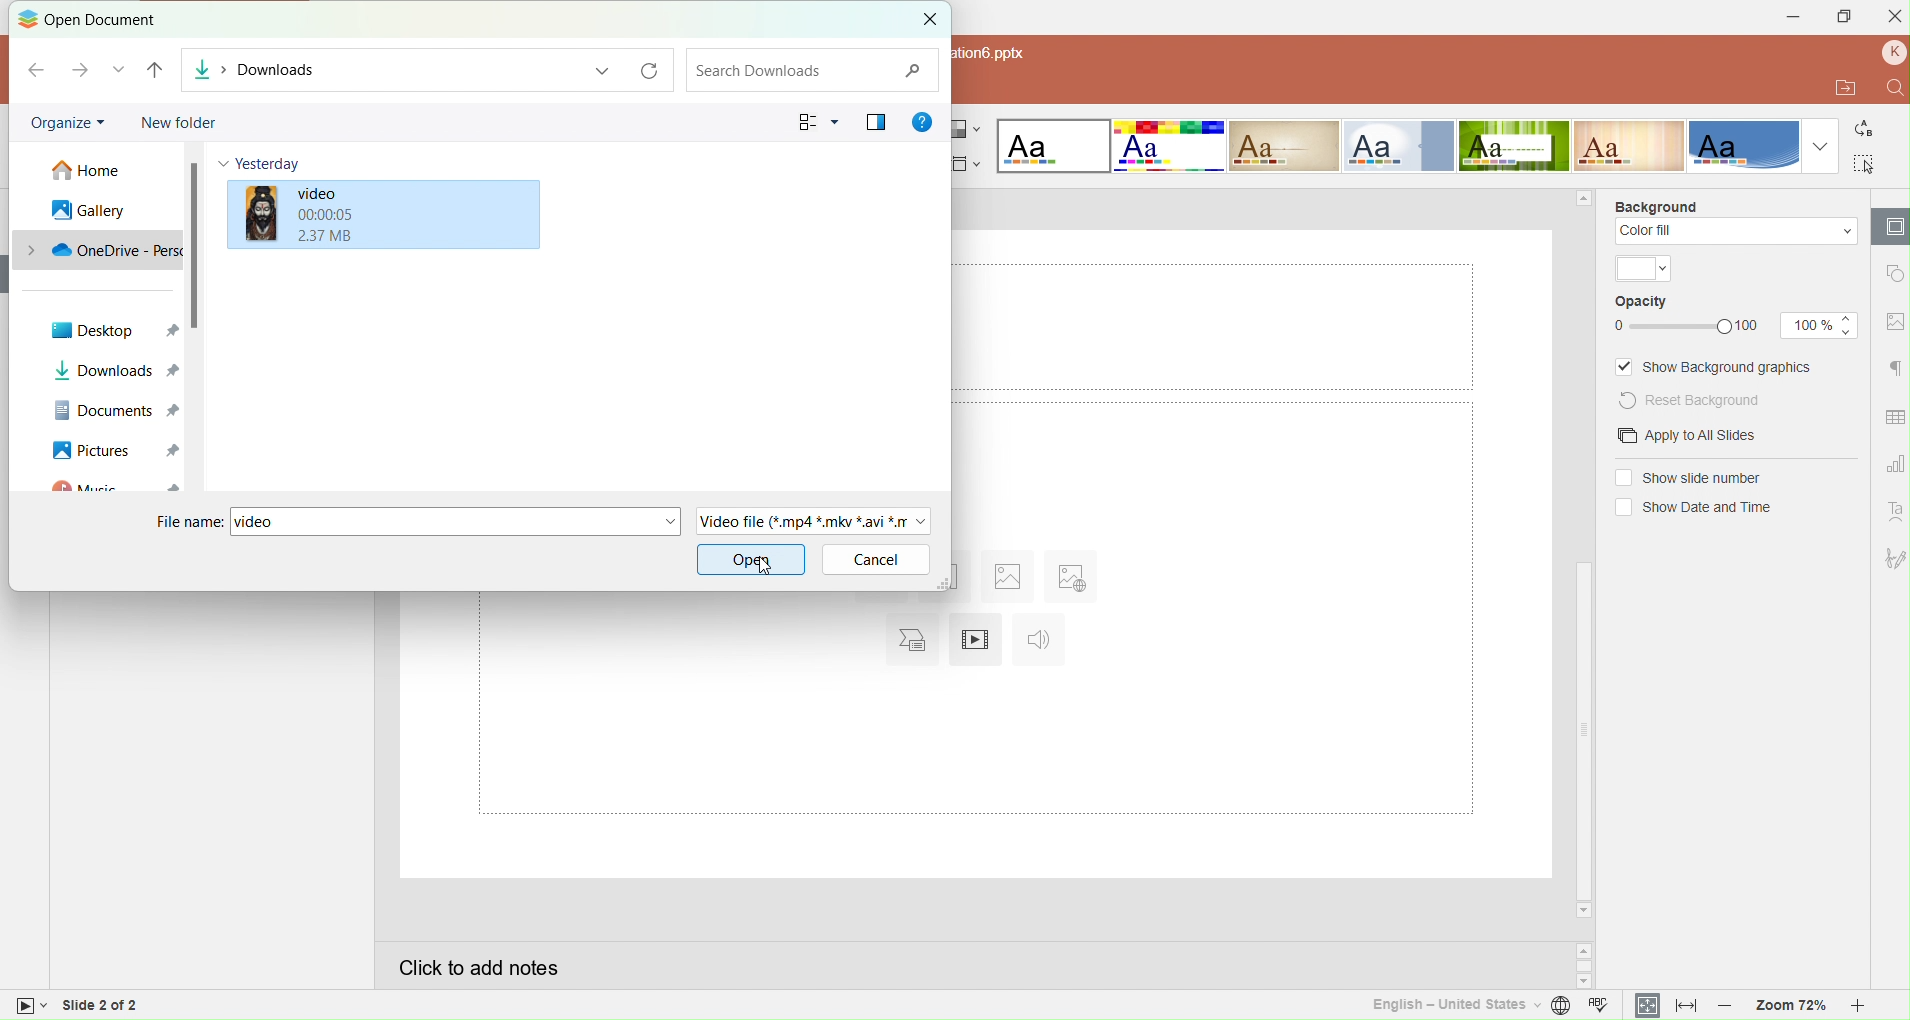 This screenshot has height=1020, width=1910. What do you see at coordinates (1692, 476) in the screenshot?
I see `(un) selectShow slide numbers` at bounding box center [1692, 476].